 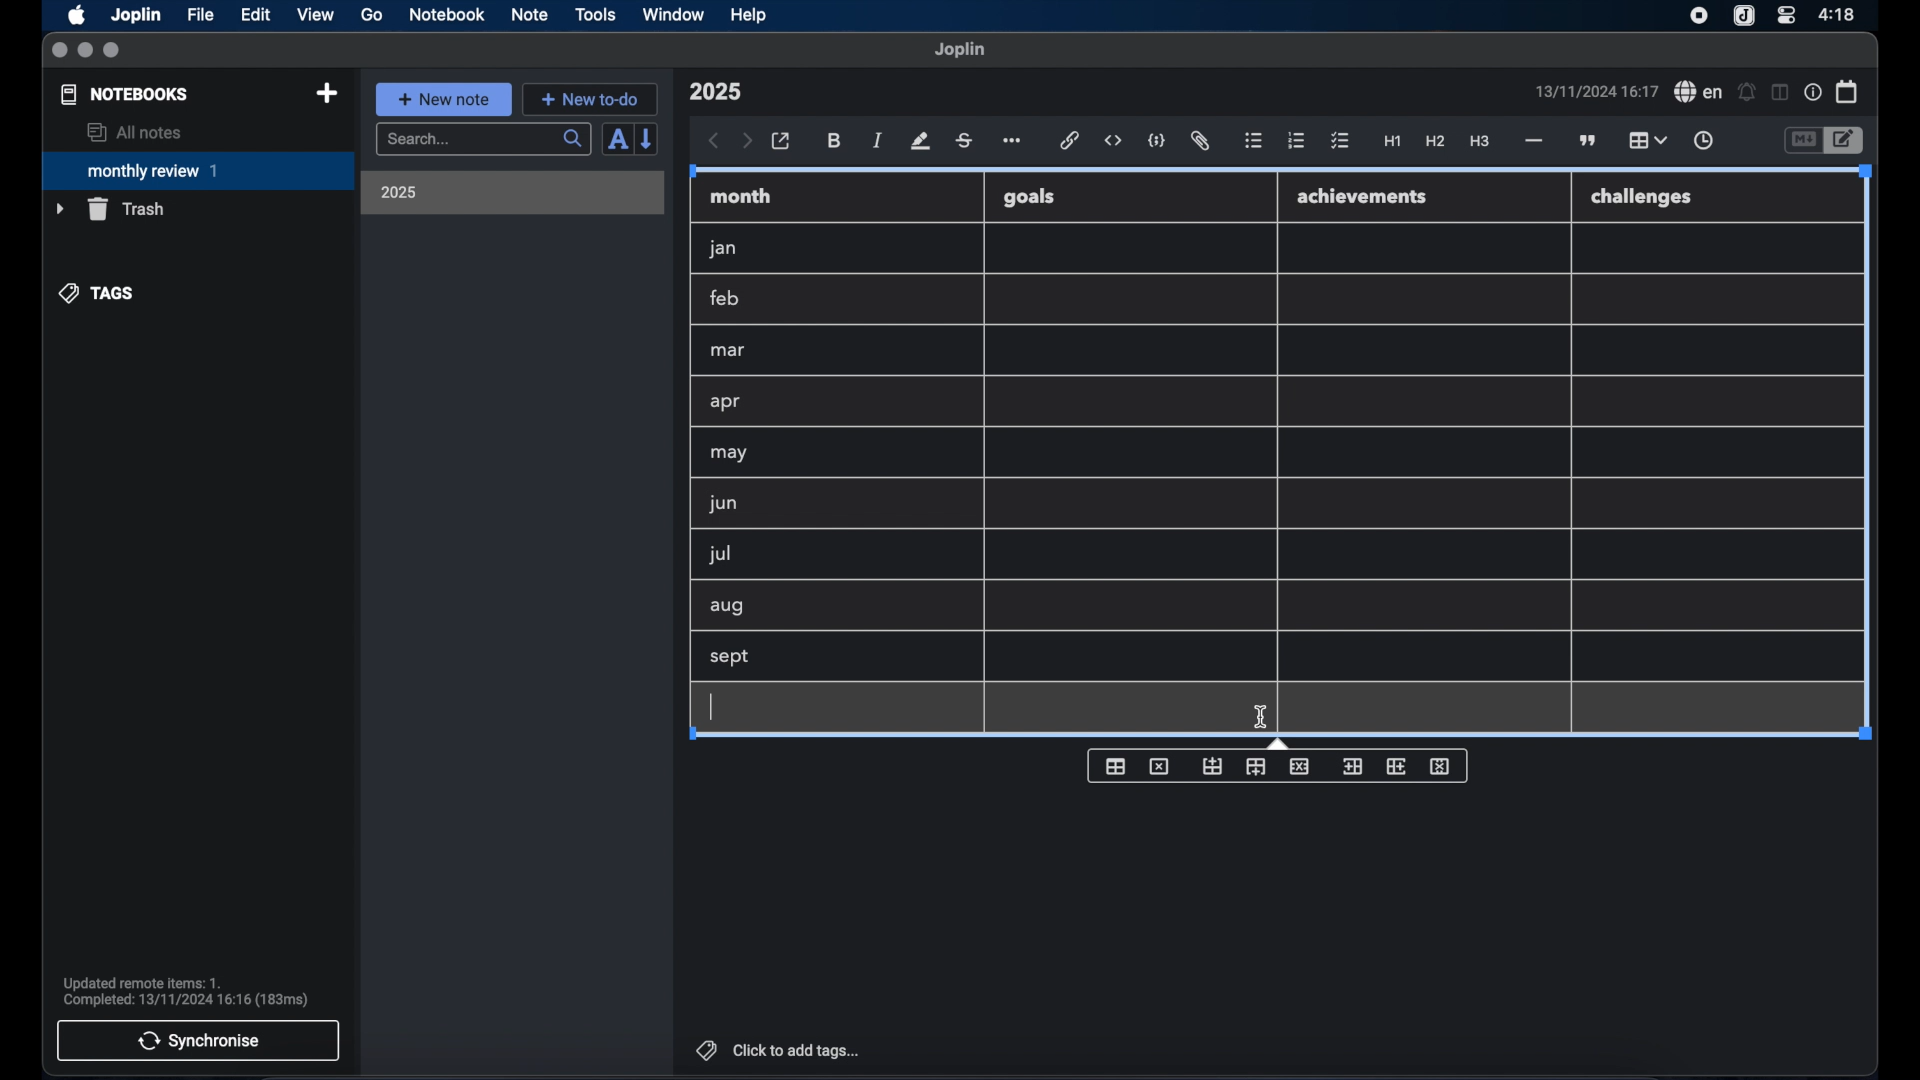 I want to click on inline code, so click(x=1113, y=141).